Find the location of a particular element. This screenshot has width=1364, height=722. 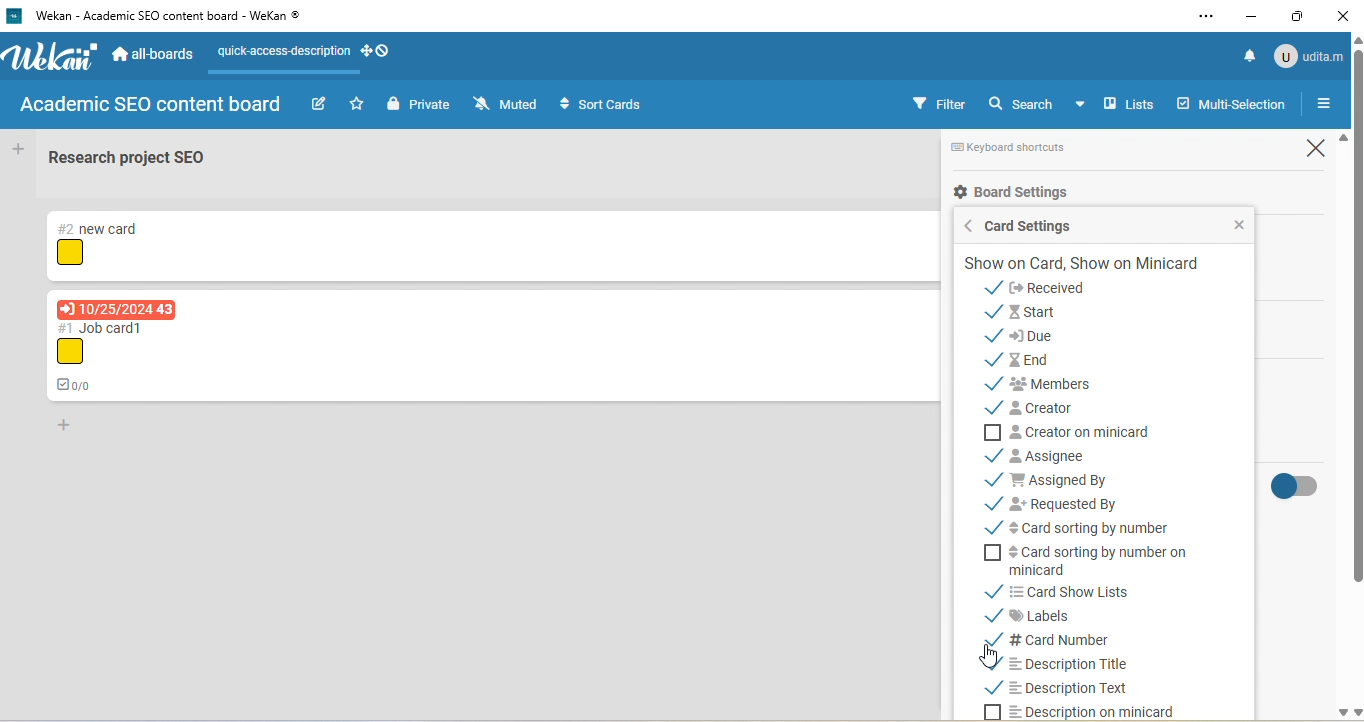

star this board is located at coordinates (357, 104).